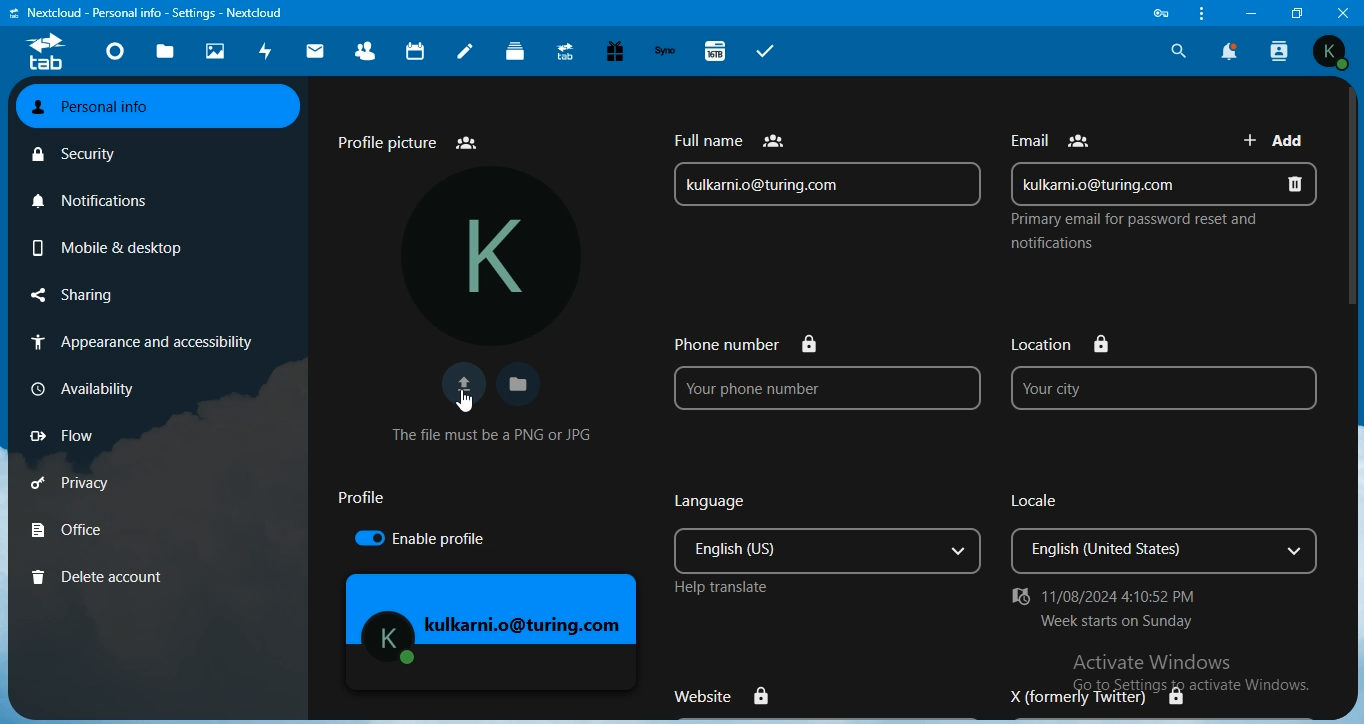  I want to click on office, so click(70, 528).